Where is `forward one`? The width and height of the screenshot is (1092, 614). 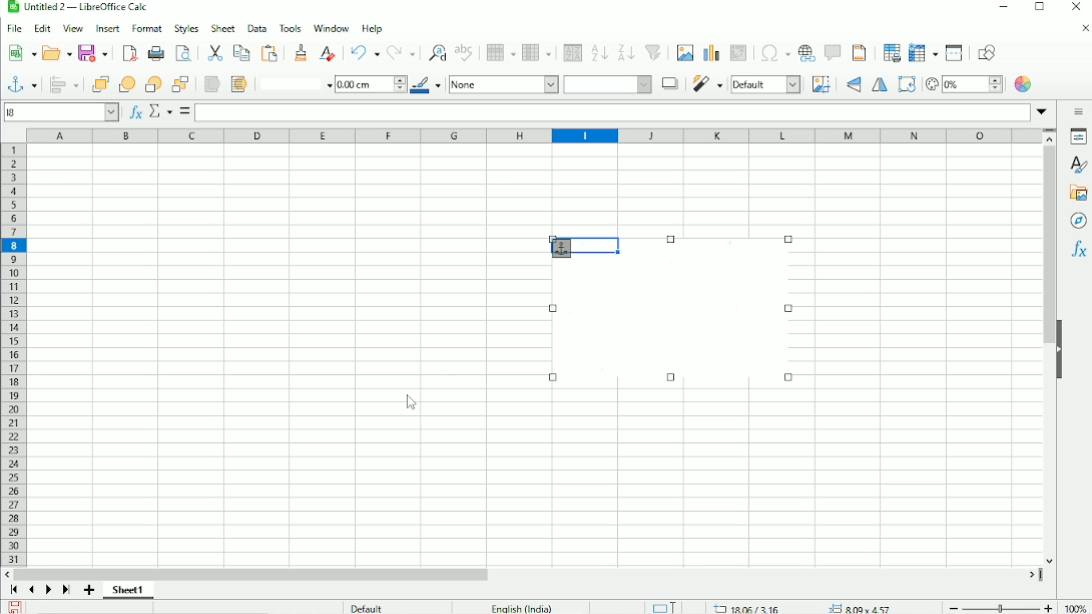 forward one is located at coordinates (126, 84).